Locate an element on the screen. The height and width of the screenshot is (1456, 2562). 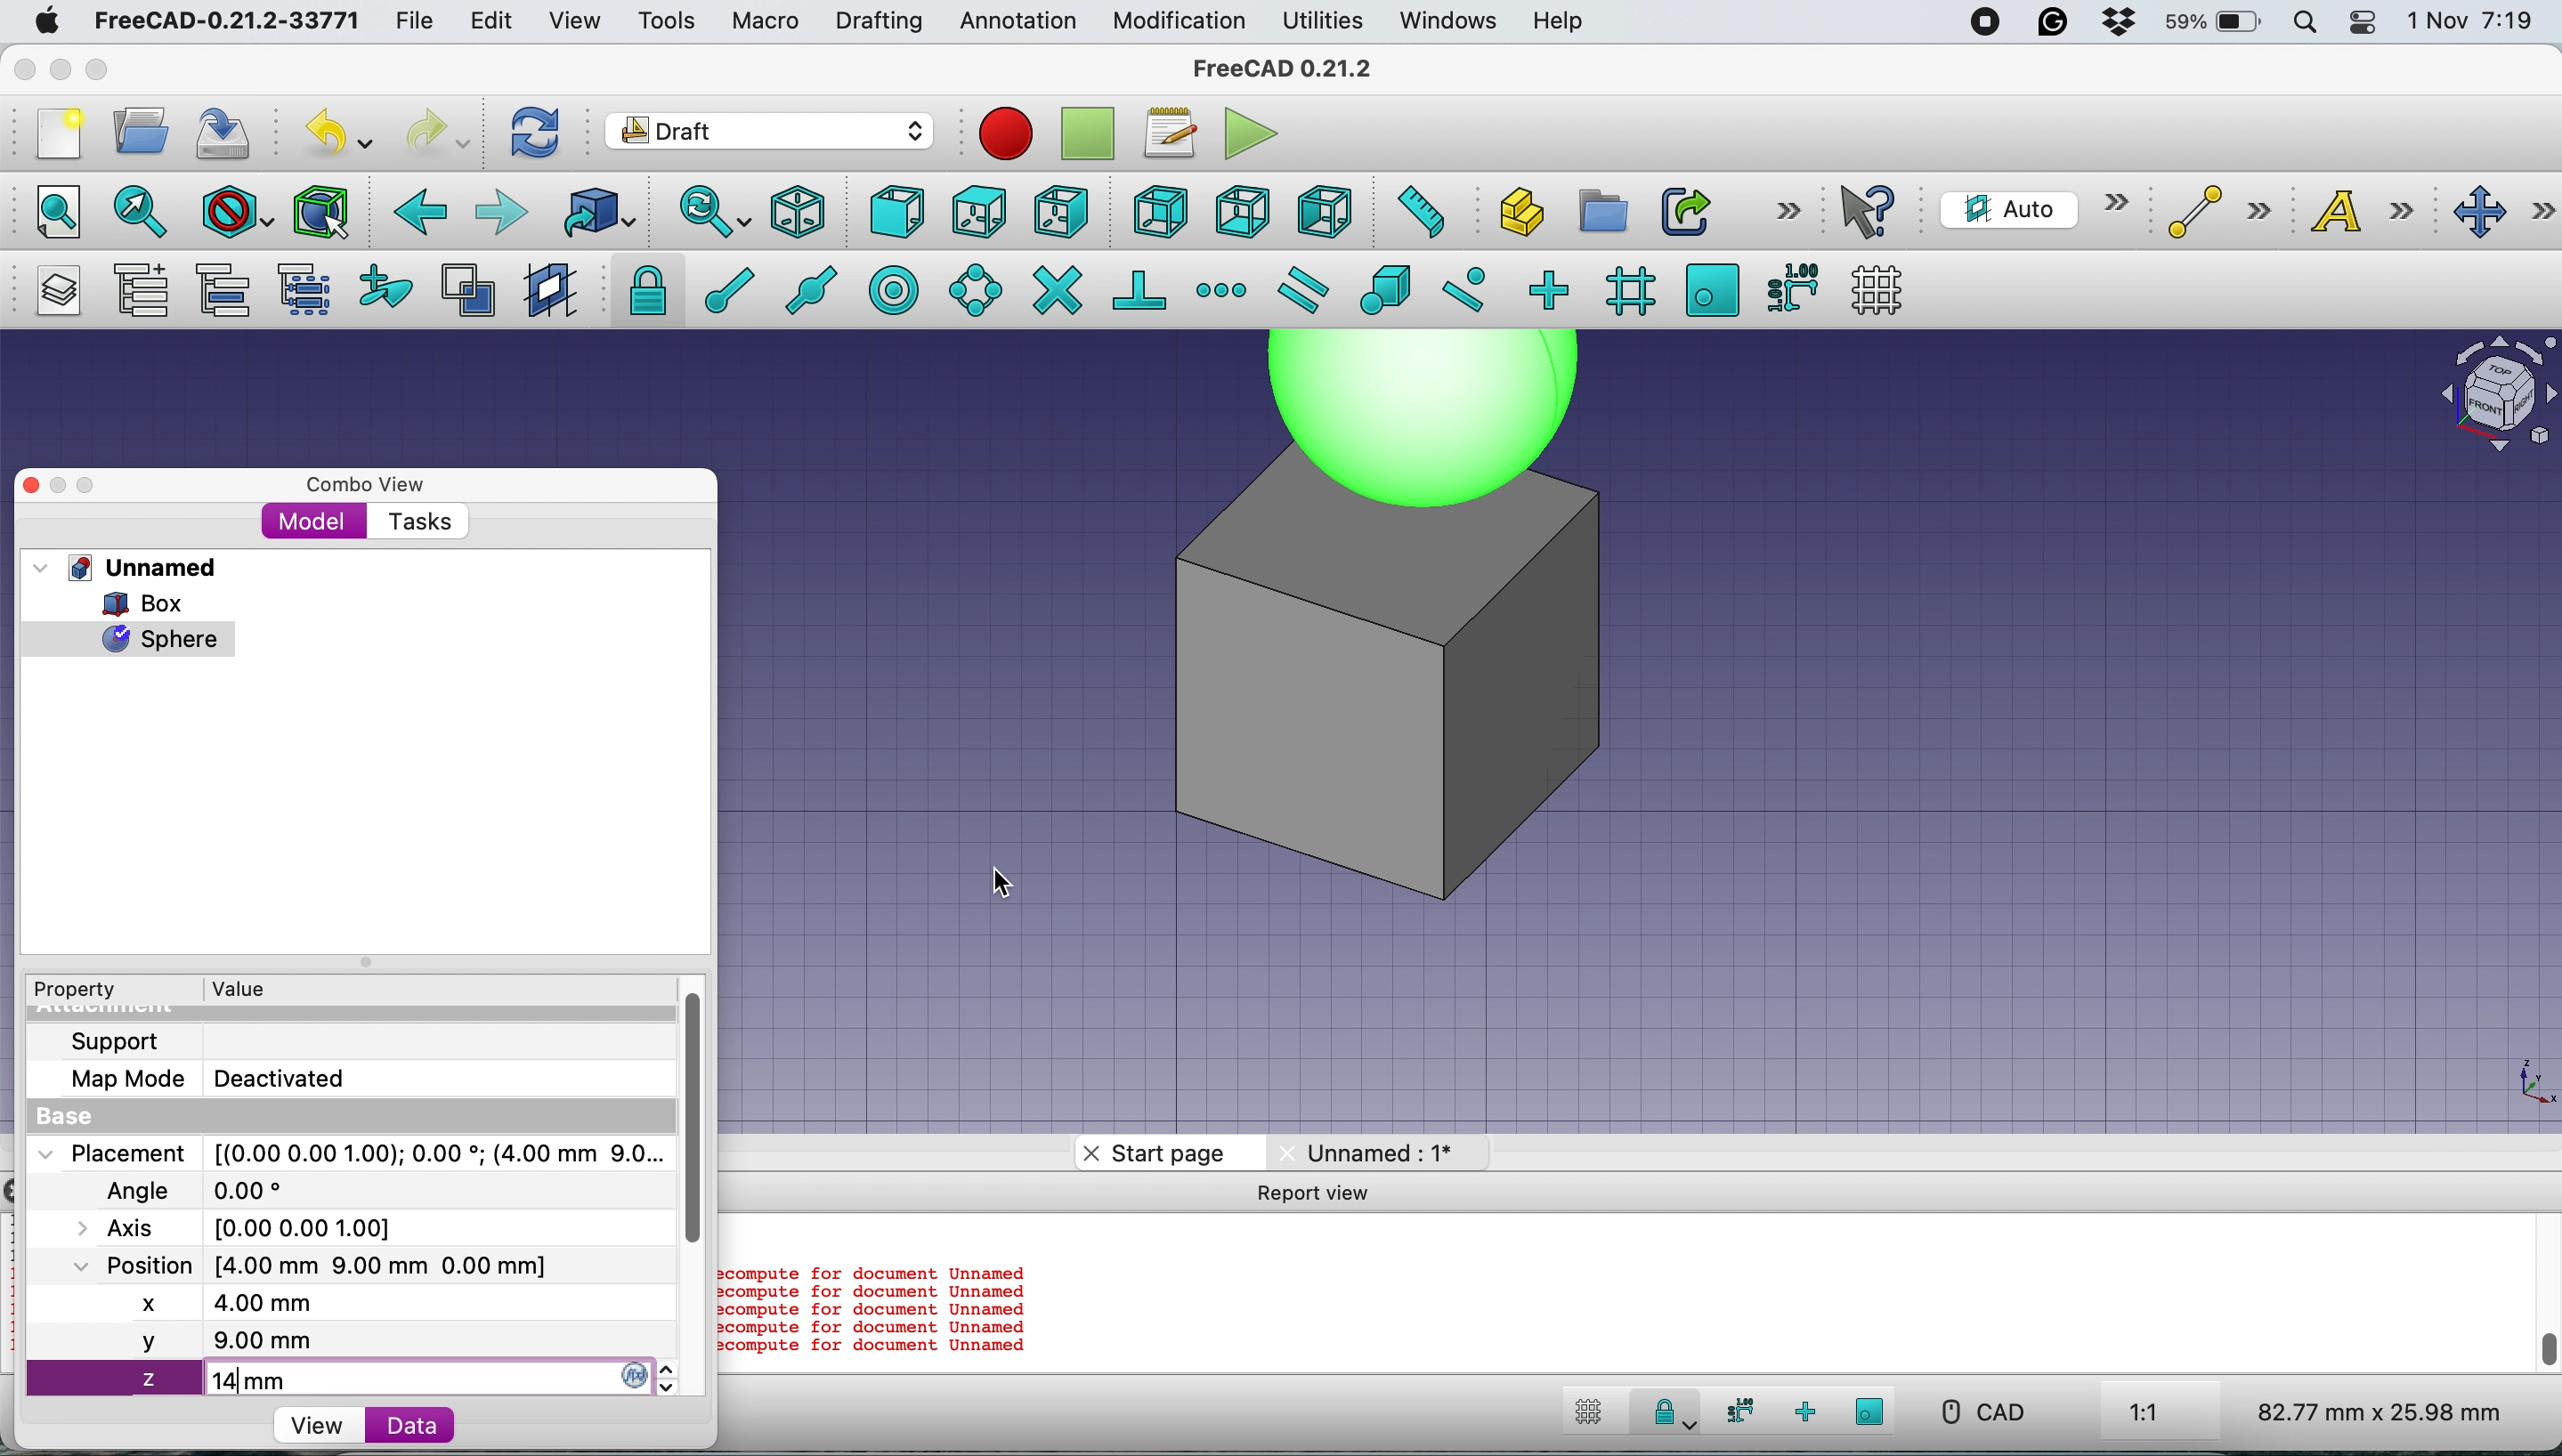
Position [4.00 mm 0.00 mm 0.00 mm] is located at coordinates (312, 1267).